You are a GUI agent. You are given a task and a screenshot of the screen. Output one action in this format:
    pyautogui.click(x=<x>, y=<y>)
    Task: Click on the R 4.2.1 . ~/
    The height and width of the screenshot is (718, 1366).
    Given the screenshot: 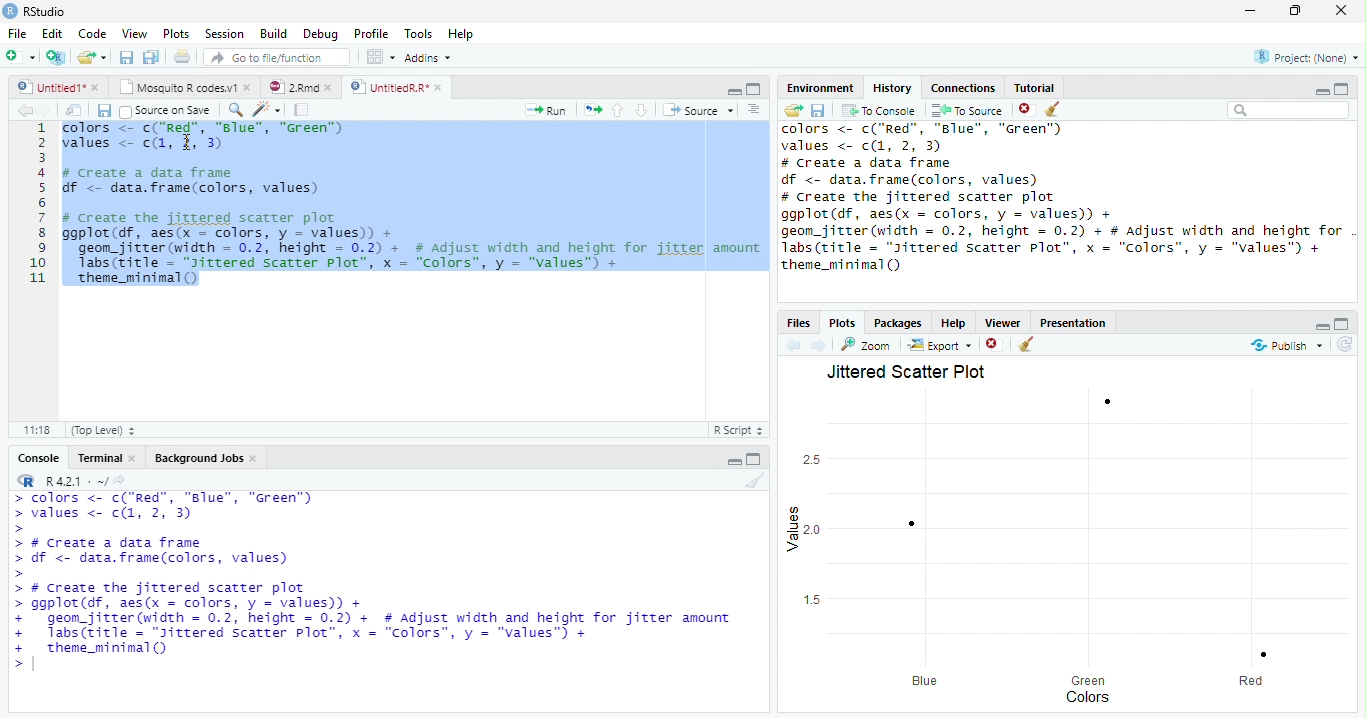 What is the action you would take?
    pyautogui.click(x=76, y=481)
    